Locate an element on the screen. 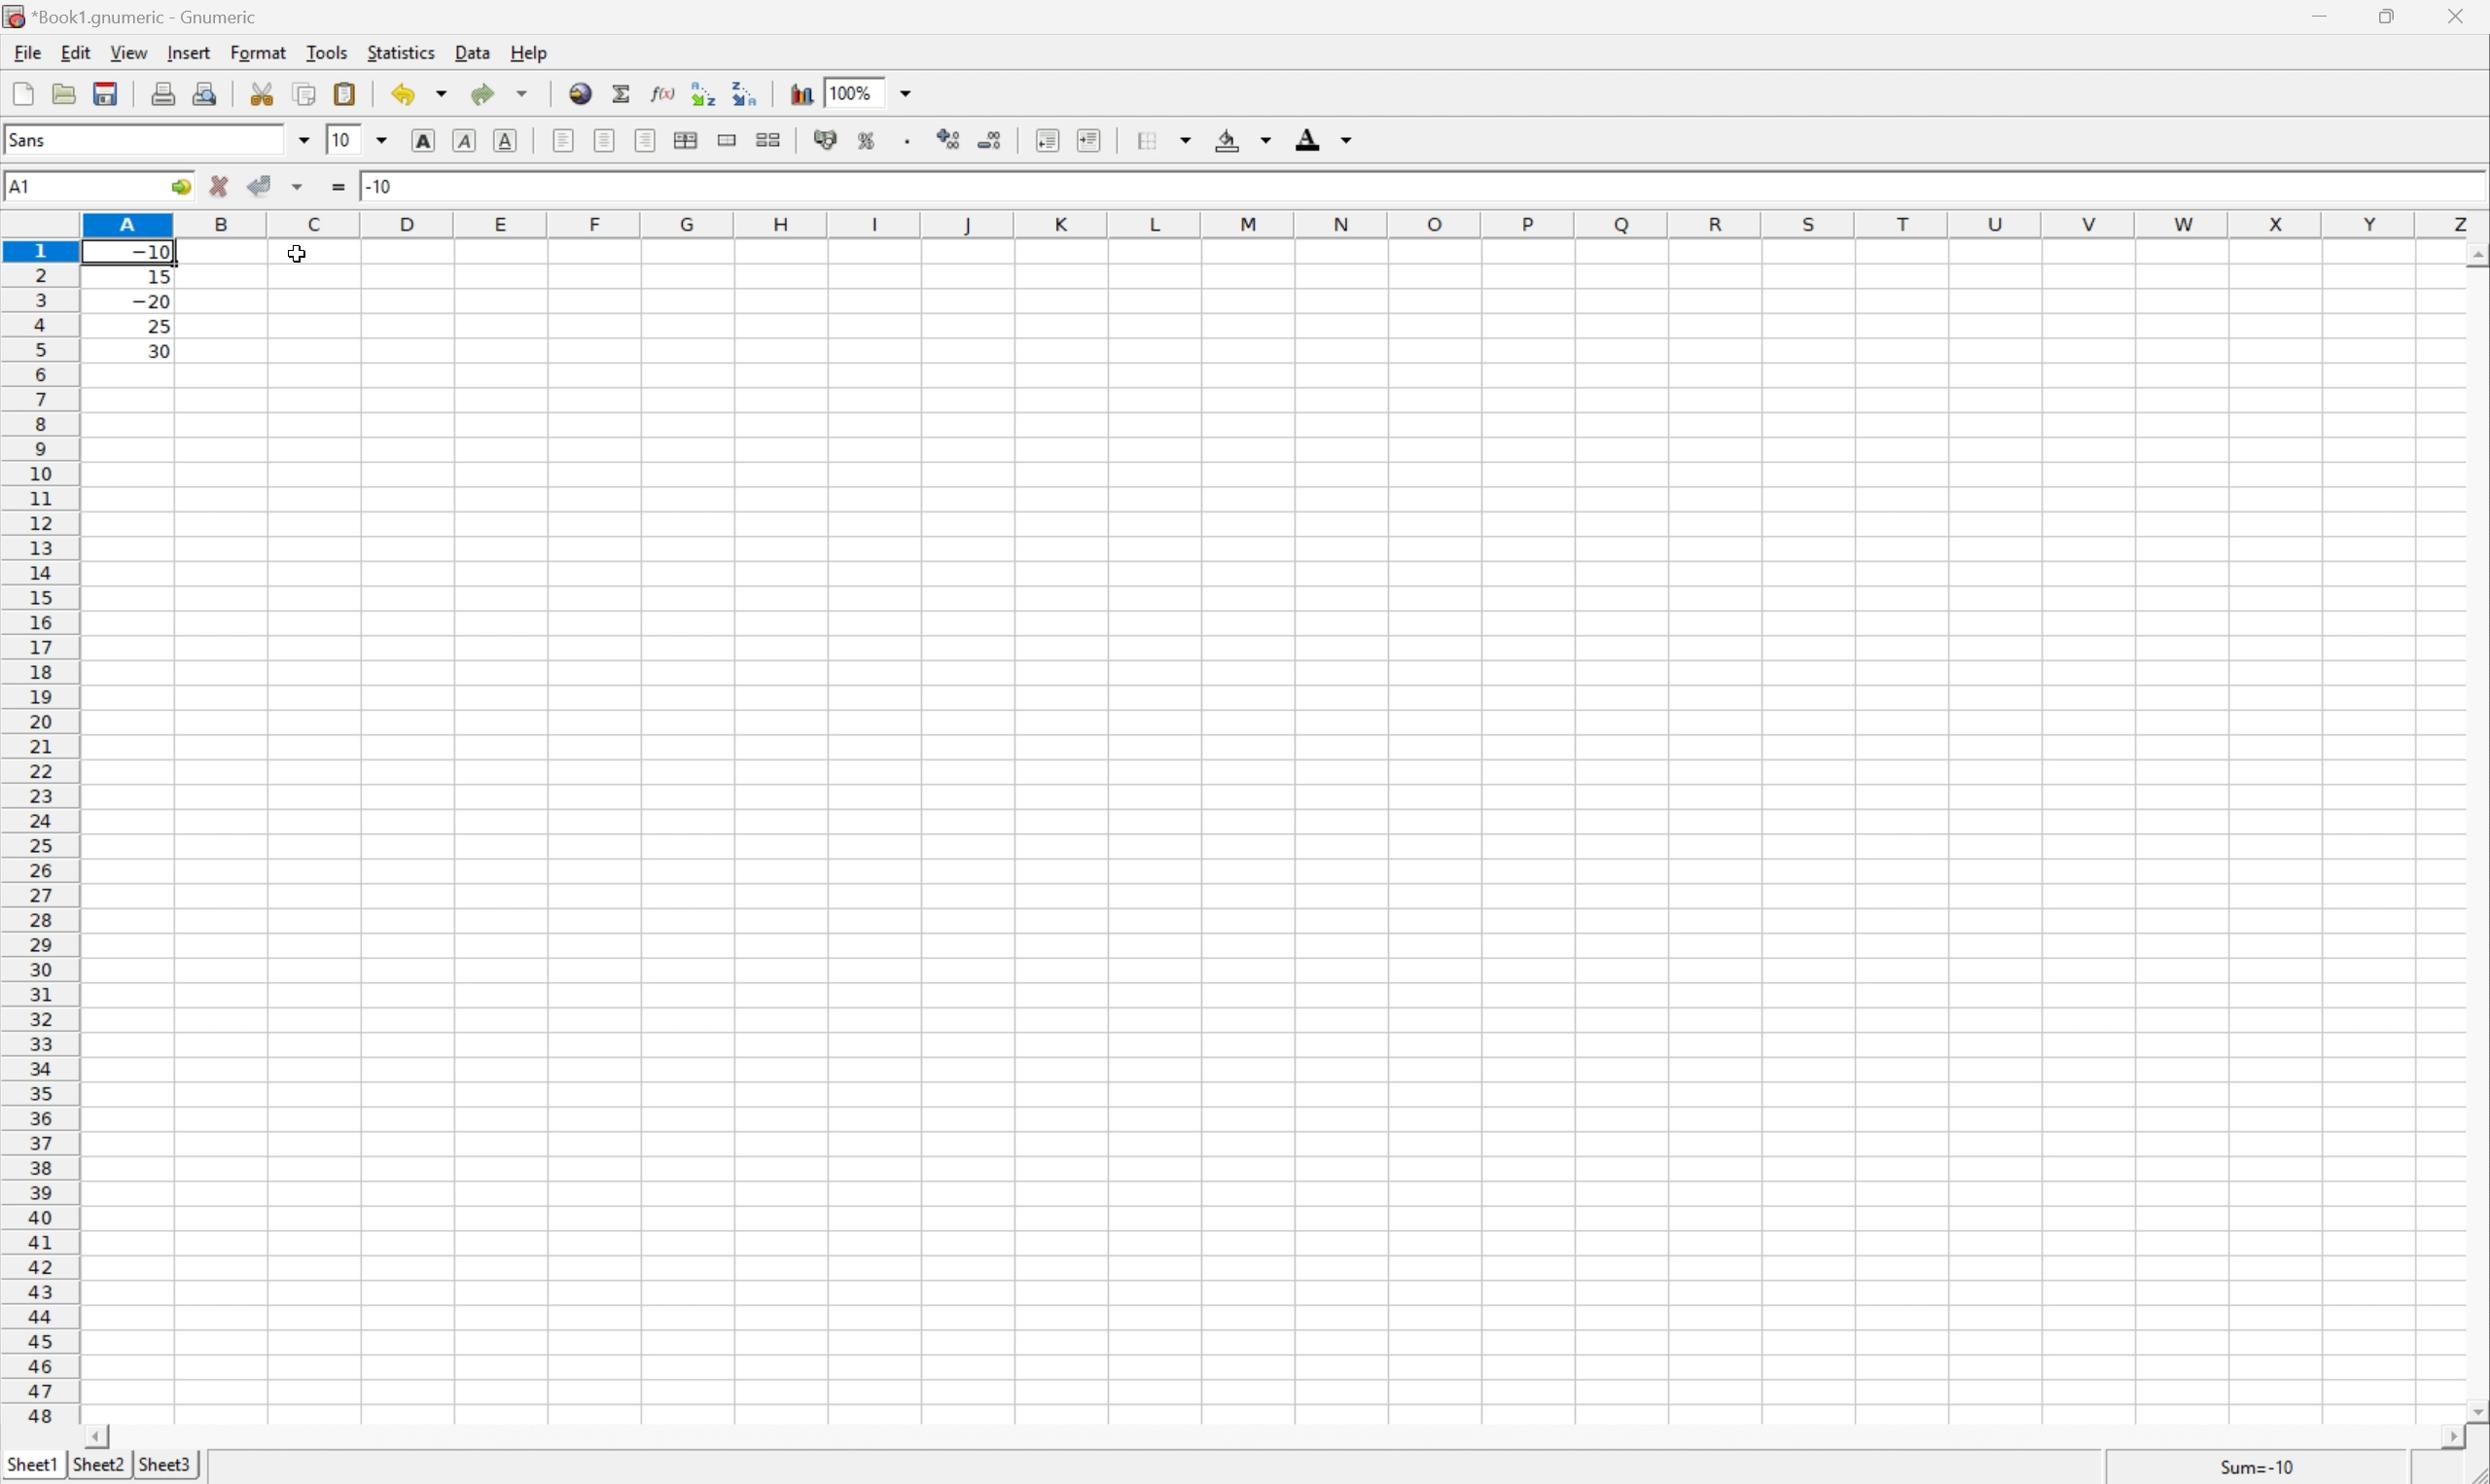  10 is located at coordinates (341, 140).